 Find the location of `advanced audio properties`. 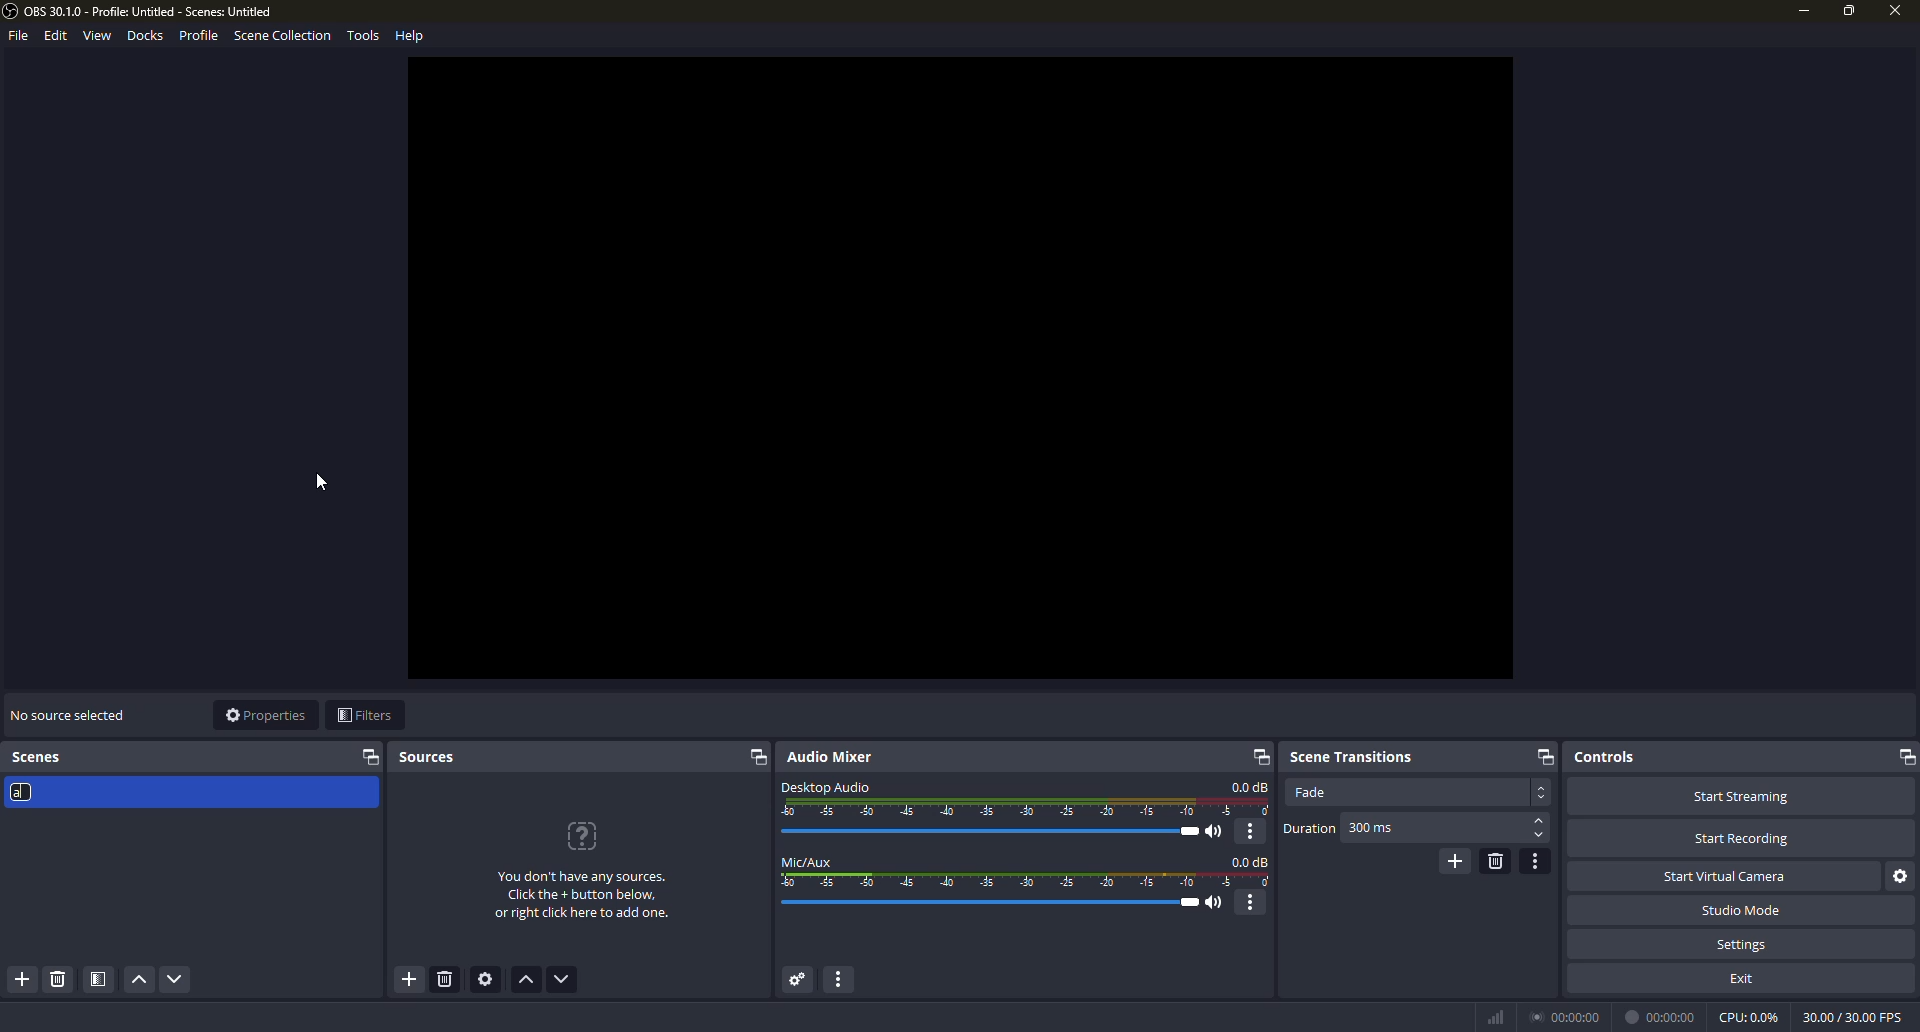

advanced audio properties is located at coordinates (795, 980).